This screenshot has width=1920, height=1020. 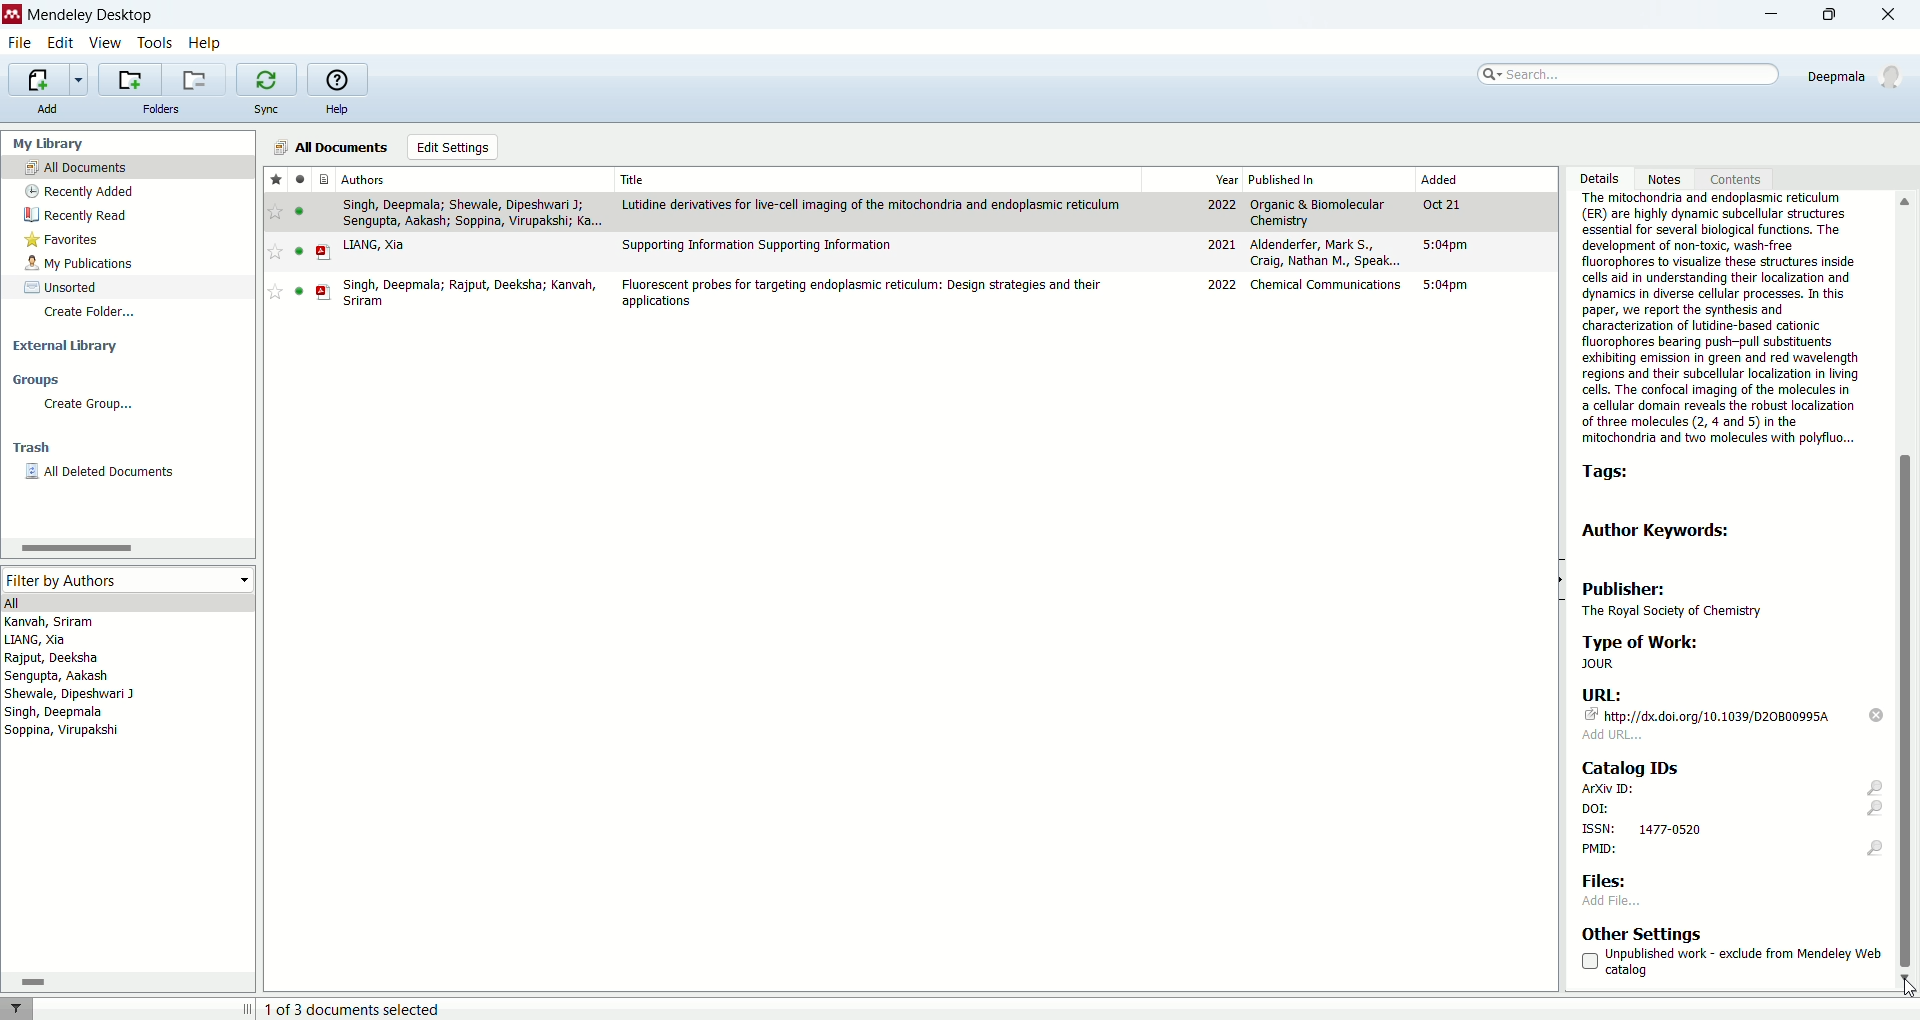 What do you see at coordinates (75, 215) in the screenshot?
I see `recently read` at bounding box center [75, 215].